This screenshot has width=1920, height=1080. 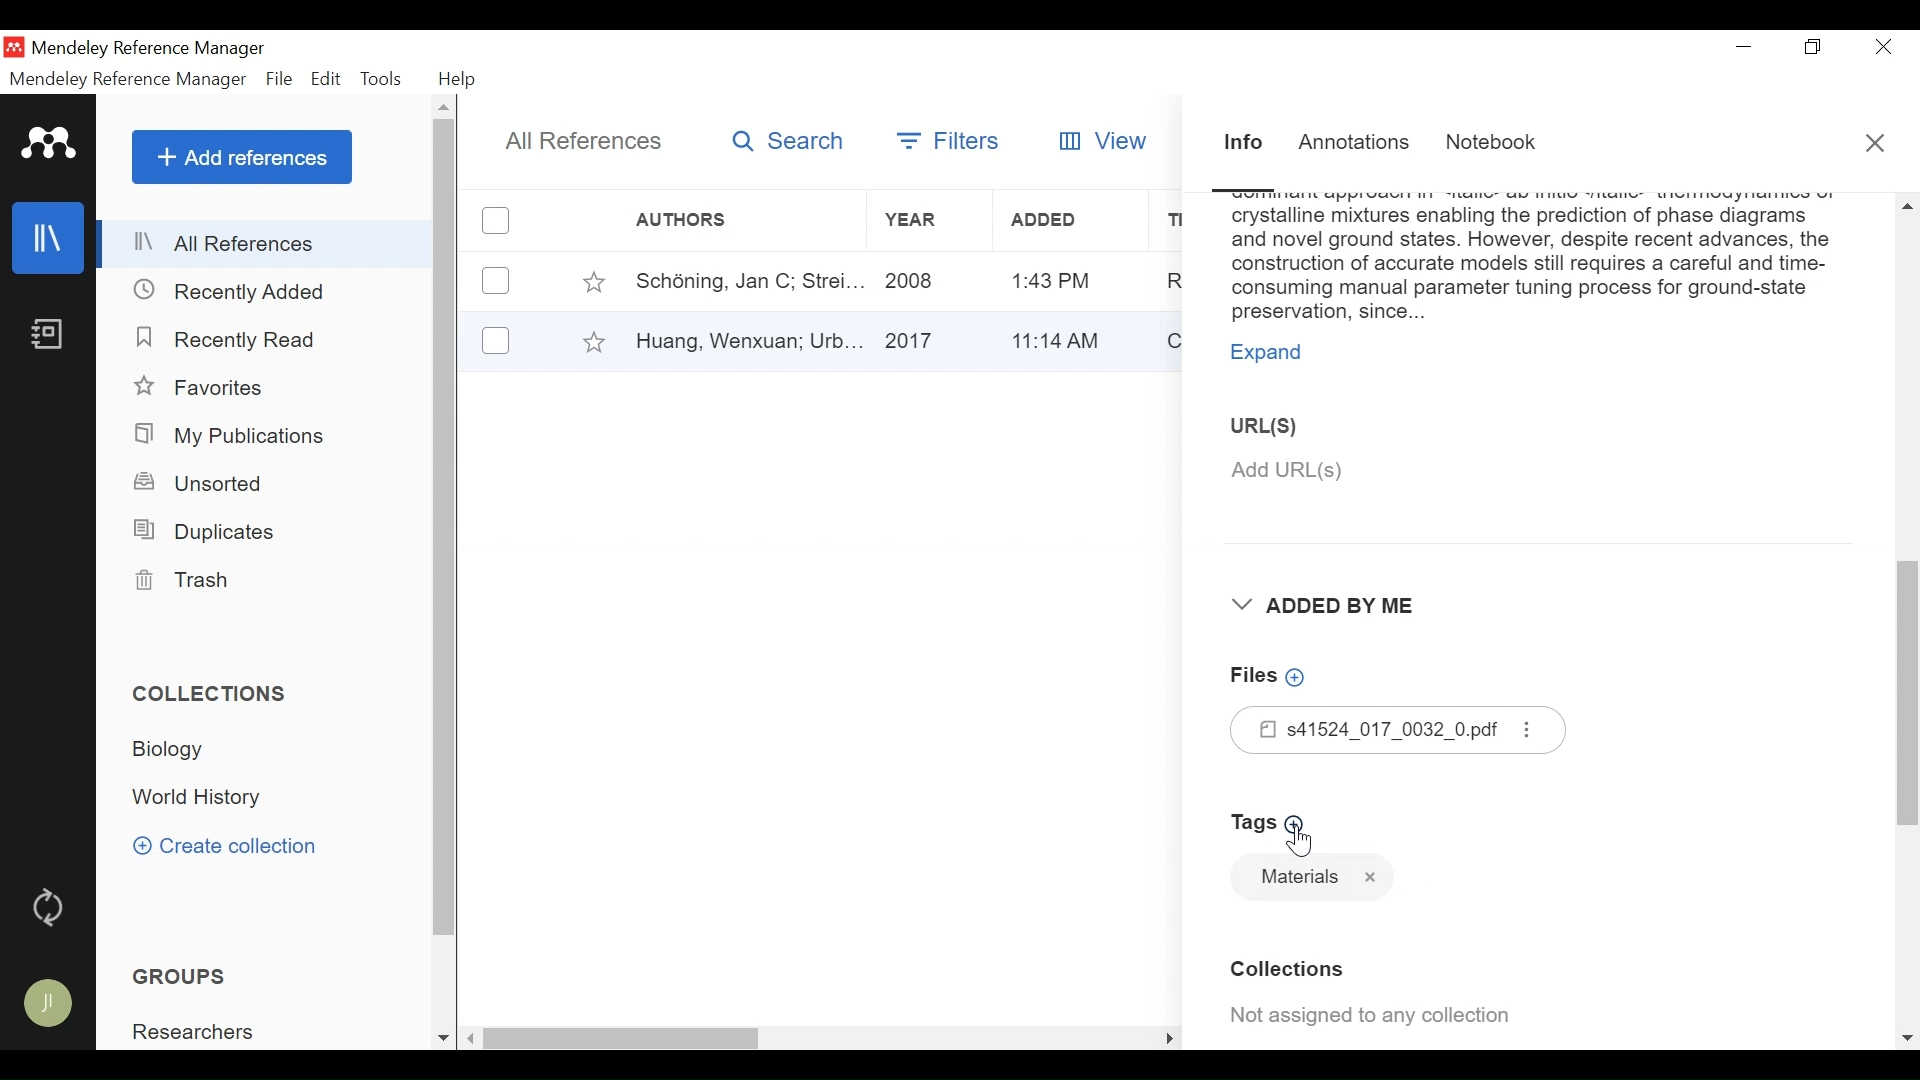 I want to click on Edit, so click(x=326, y=79).